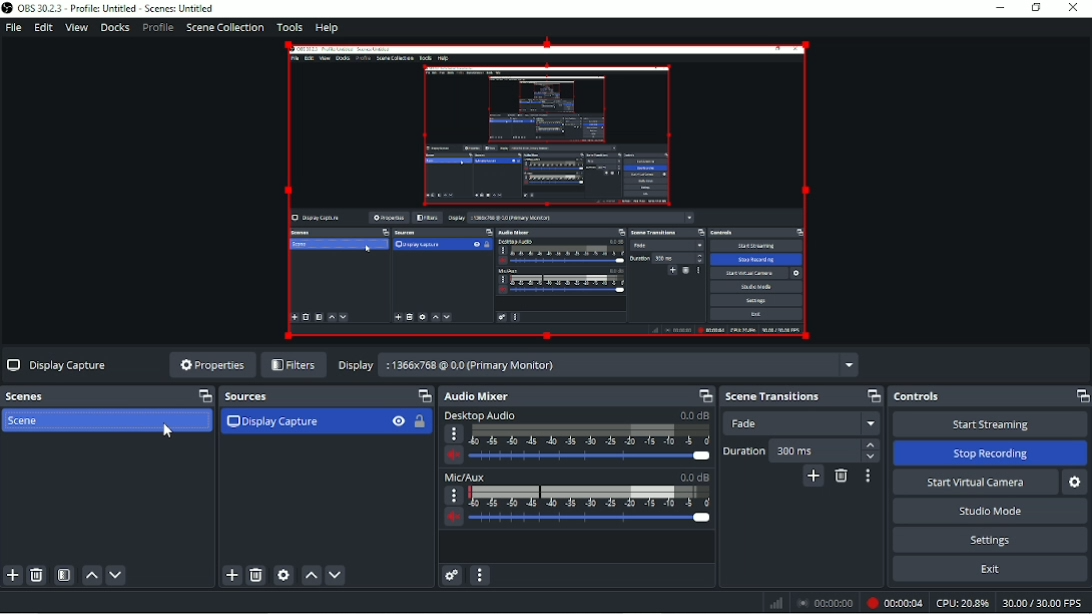 The width and height of the screenshot is (1092, 614). I want to click on Maximize, so click(200, 396).